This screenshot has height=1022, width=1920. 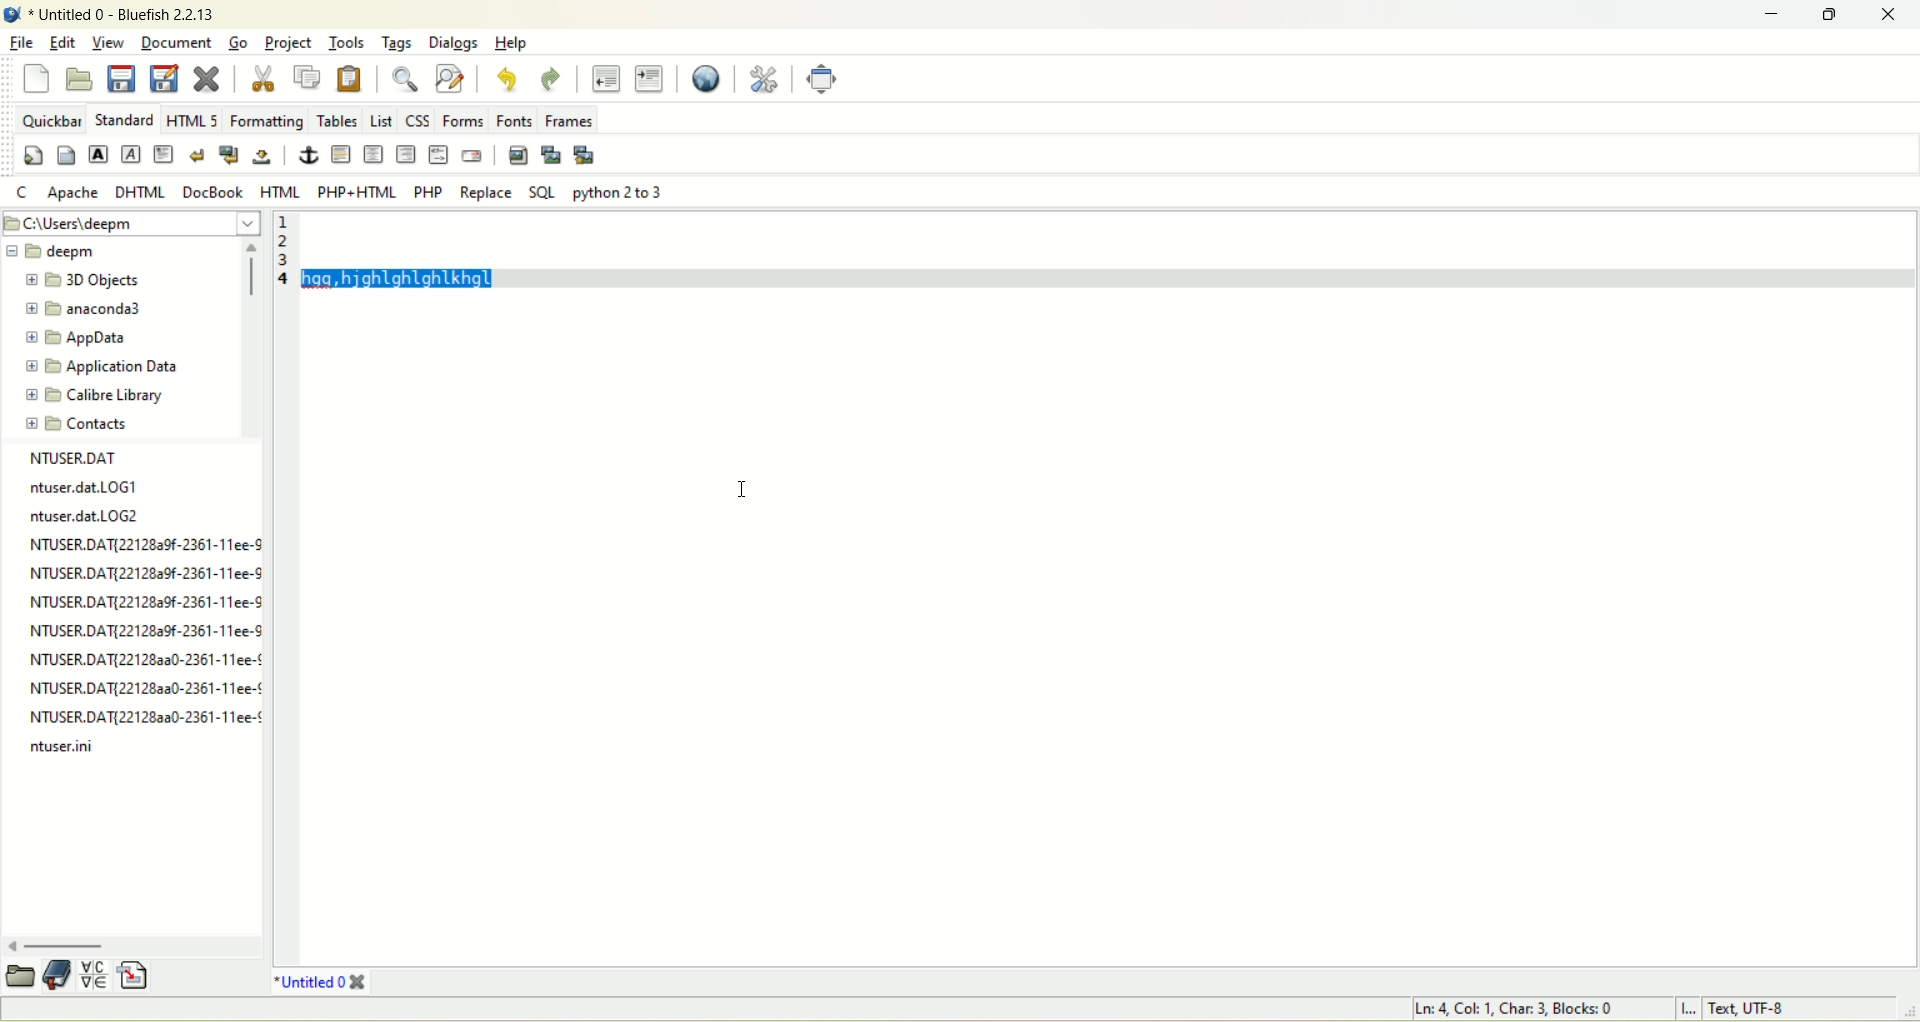 What do you see at coordinates (83, 337) in the screenshot?
I see `folder name` at bounding box center [83, 337].